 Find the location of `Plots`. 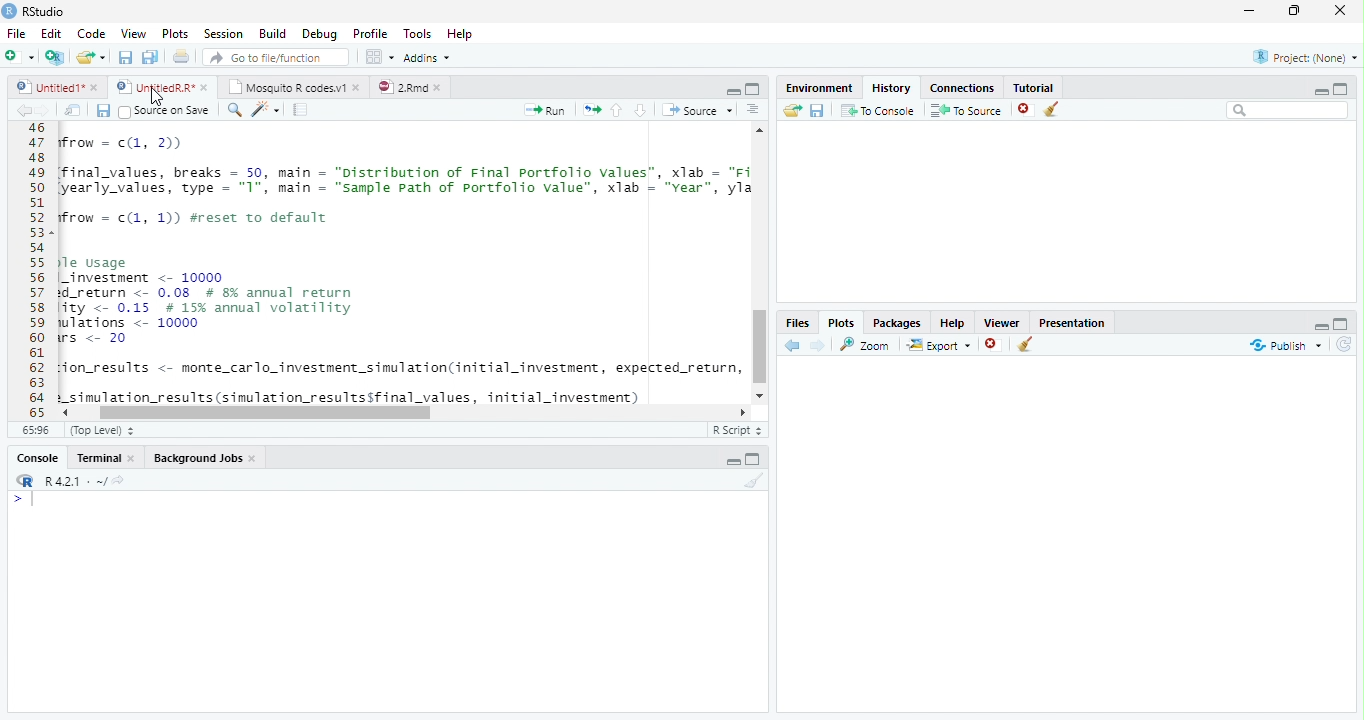

Plots is located at coordinates (841, 322).